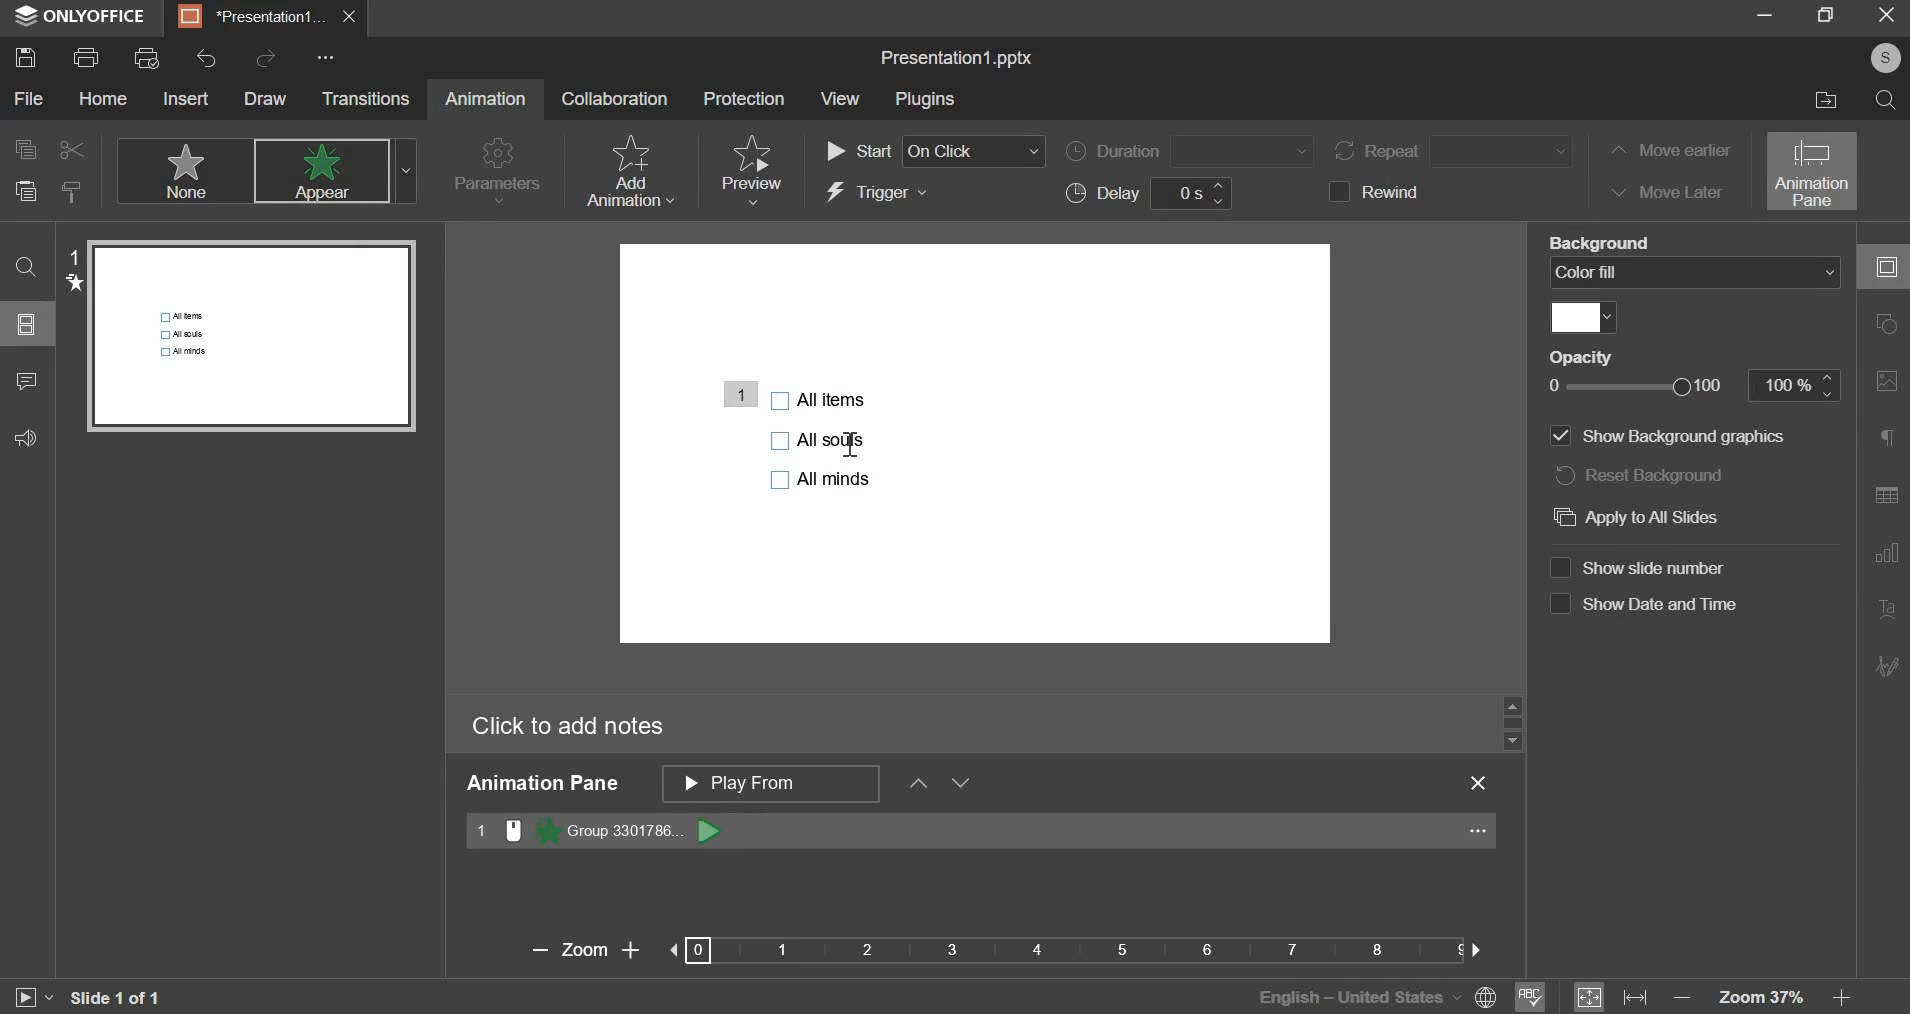 This screenshot has width=1910, height=1014. I want to click on find, so click(26, 267).